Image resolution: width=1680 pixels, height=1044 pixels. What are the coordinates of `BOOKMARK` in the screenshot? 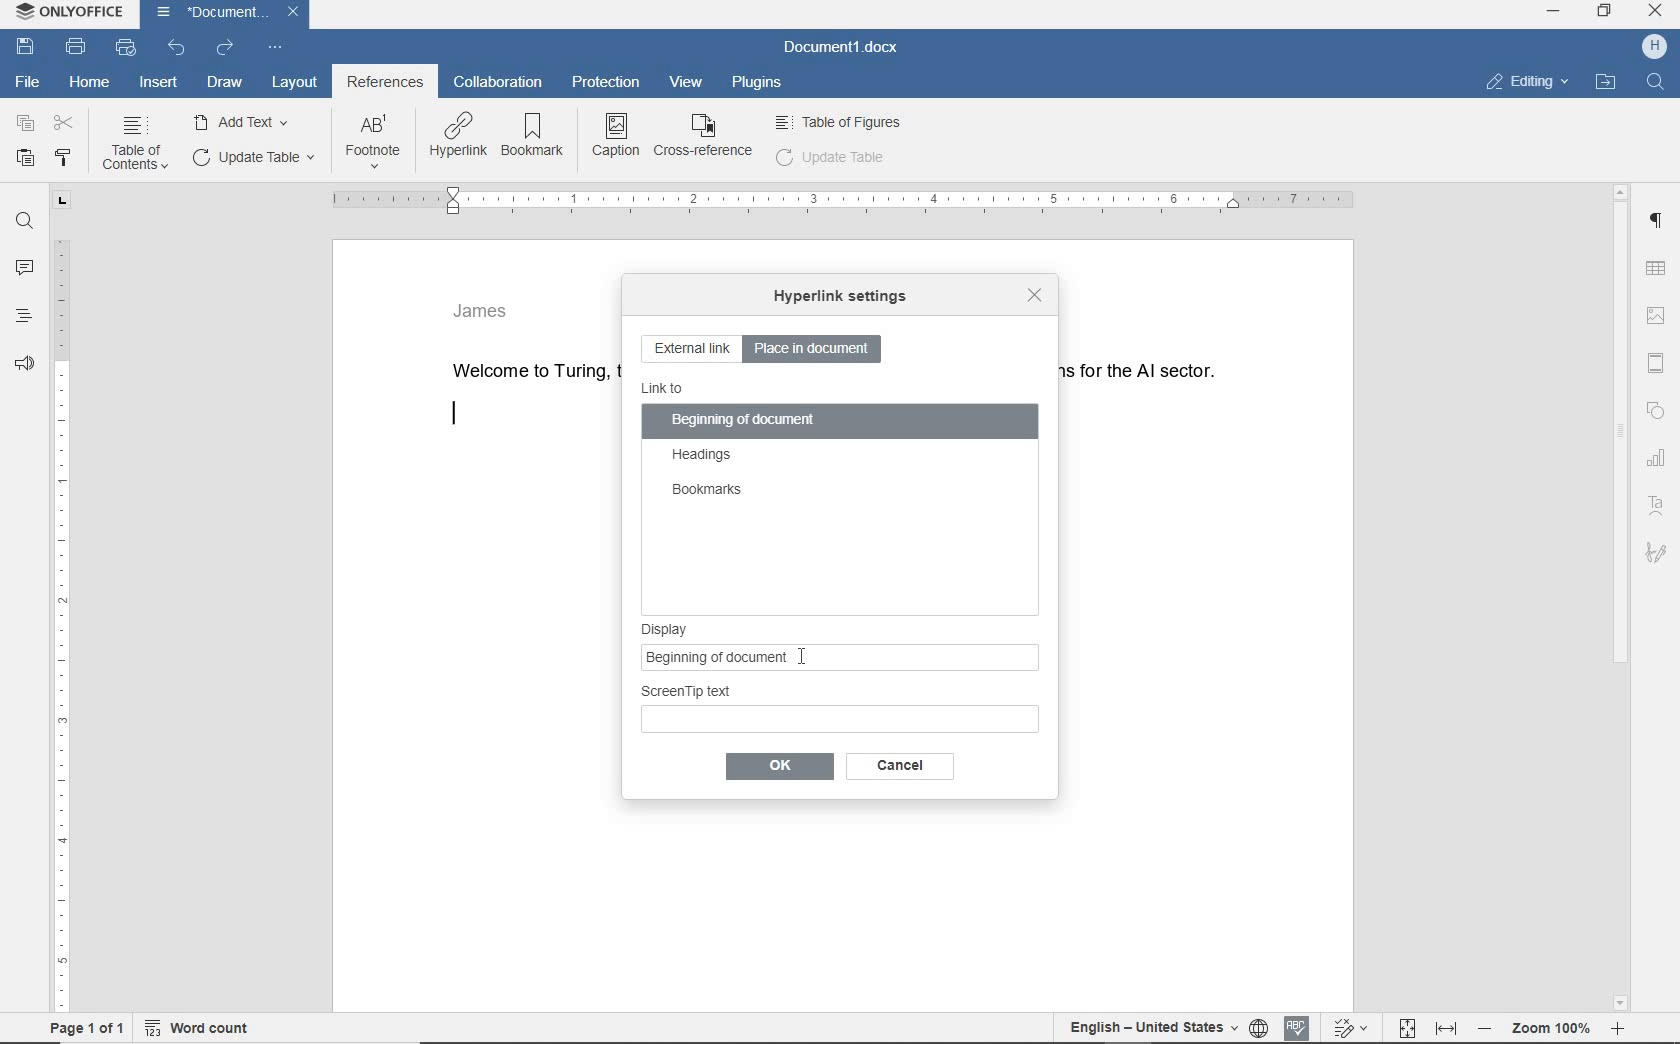 It's located at (537, 136).